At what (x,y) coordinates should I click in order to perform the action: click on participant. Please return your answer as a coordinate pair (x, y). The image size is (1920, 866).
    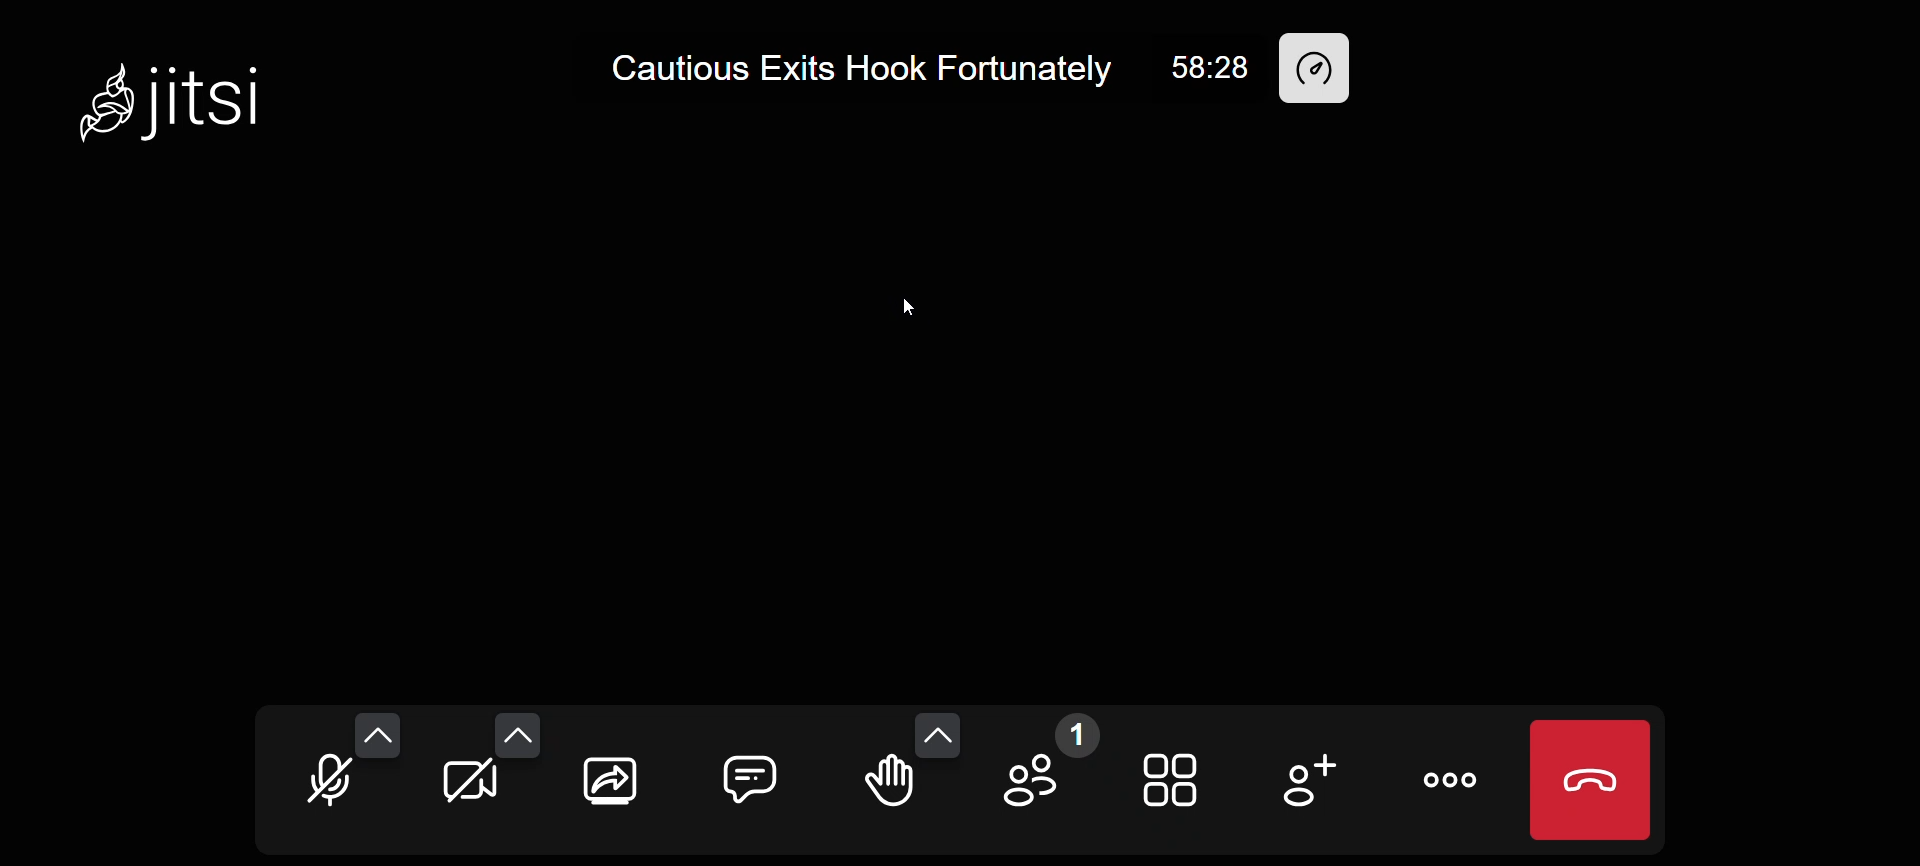
    Looking at the image, I should click on (1048, 763).